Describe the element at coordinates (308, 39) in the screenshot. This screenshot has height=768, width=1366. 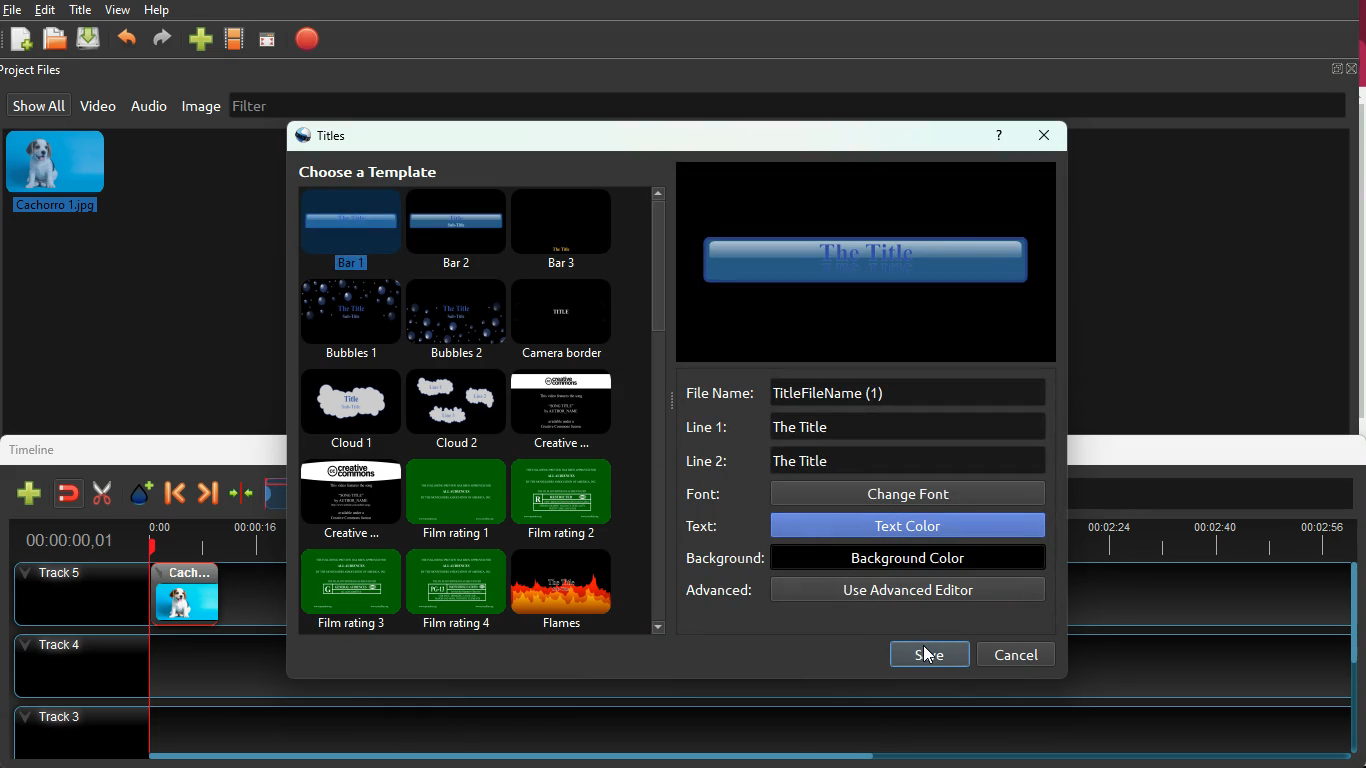
I see `record` at that location.